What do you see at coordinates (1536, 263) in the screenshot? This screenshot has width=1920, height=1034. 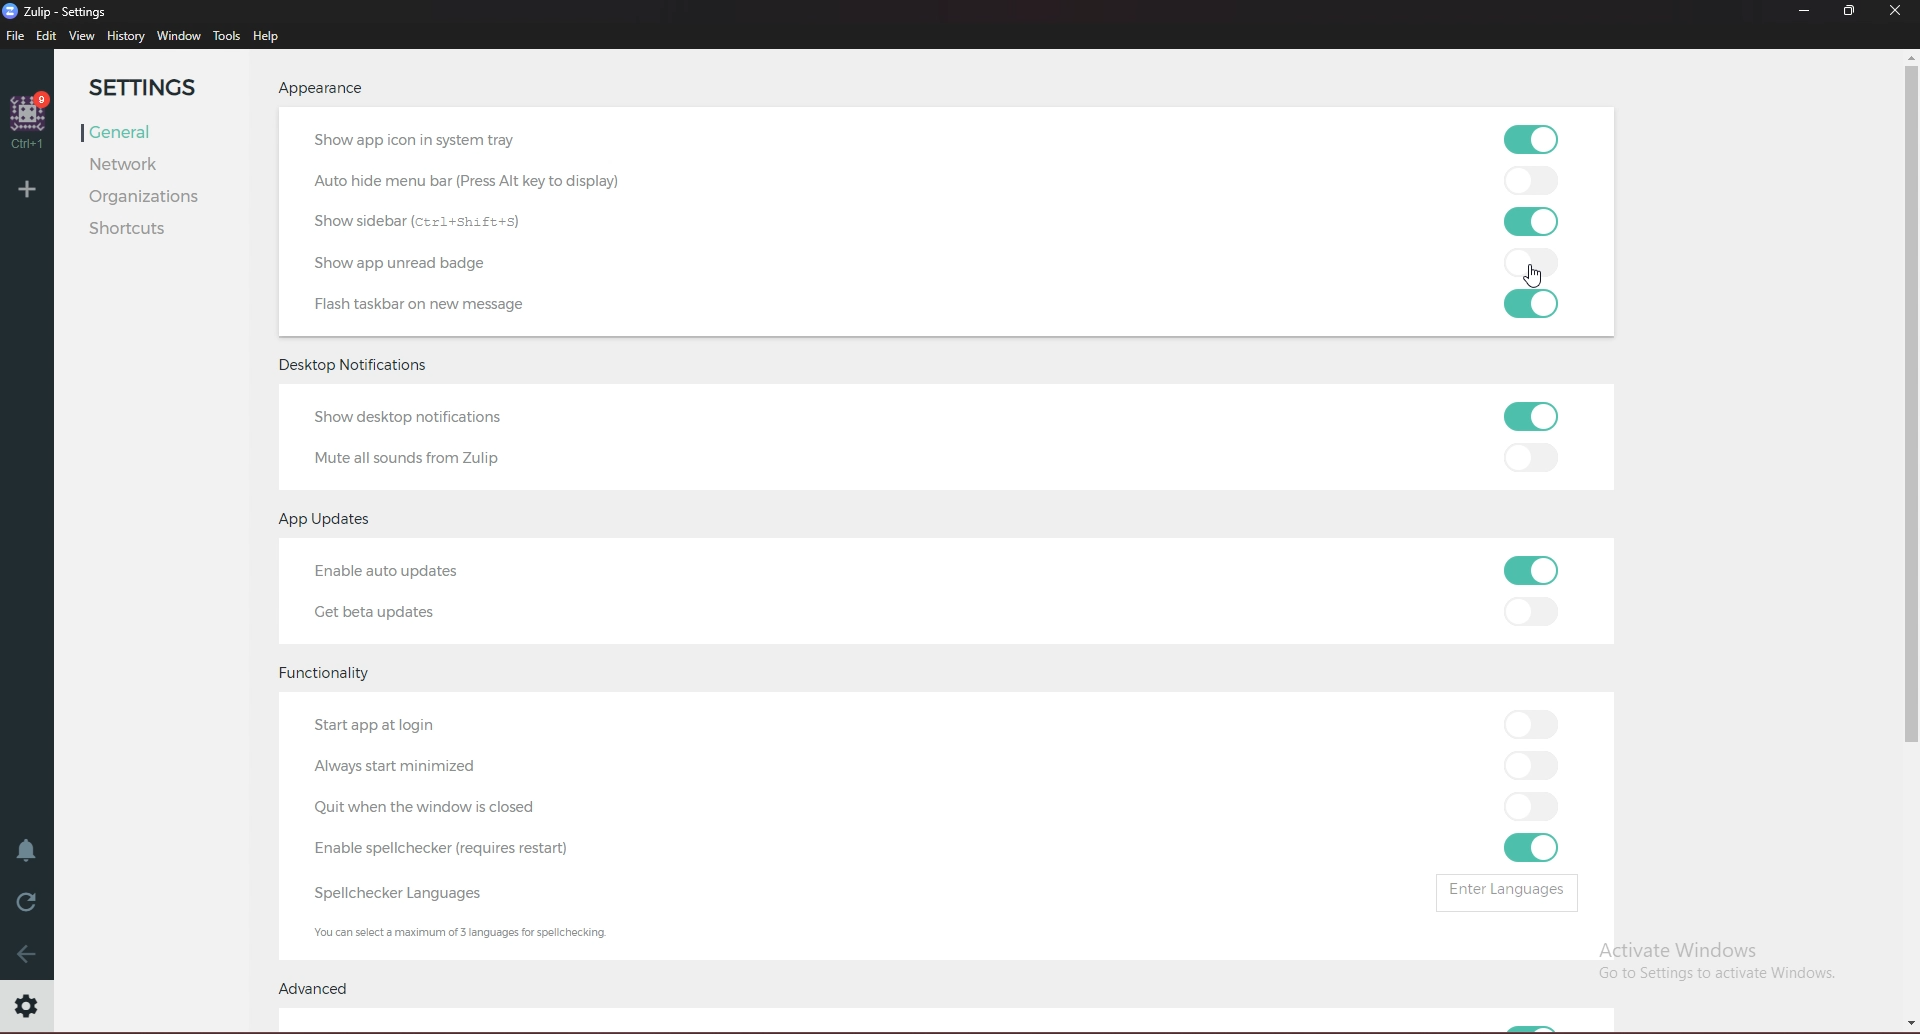 I see `toggle` at bounding box center [1536, 263].